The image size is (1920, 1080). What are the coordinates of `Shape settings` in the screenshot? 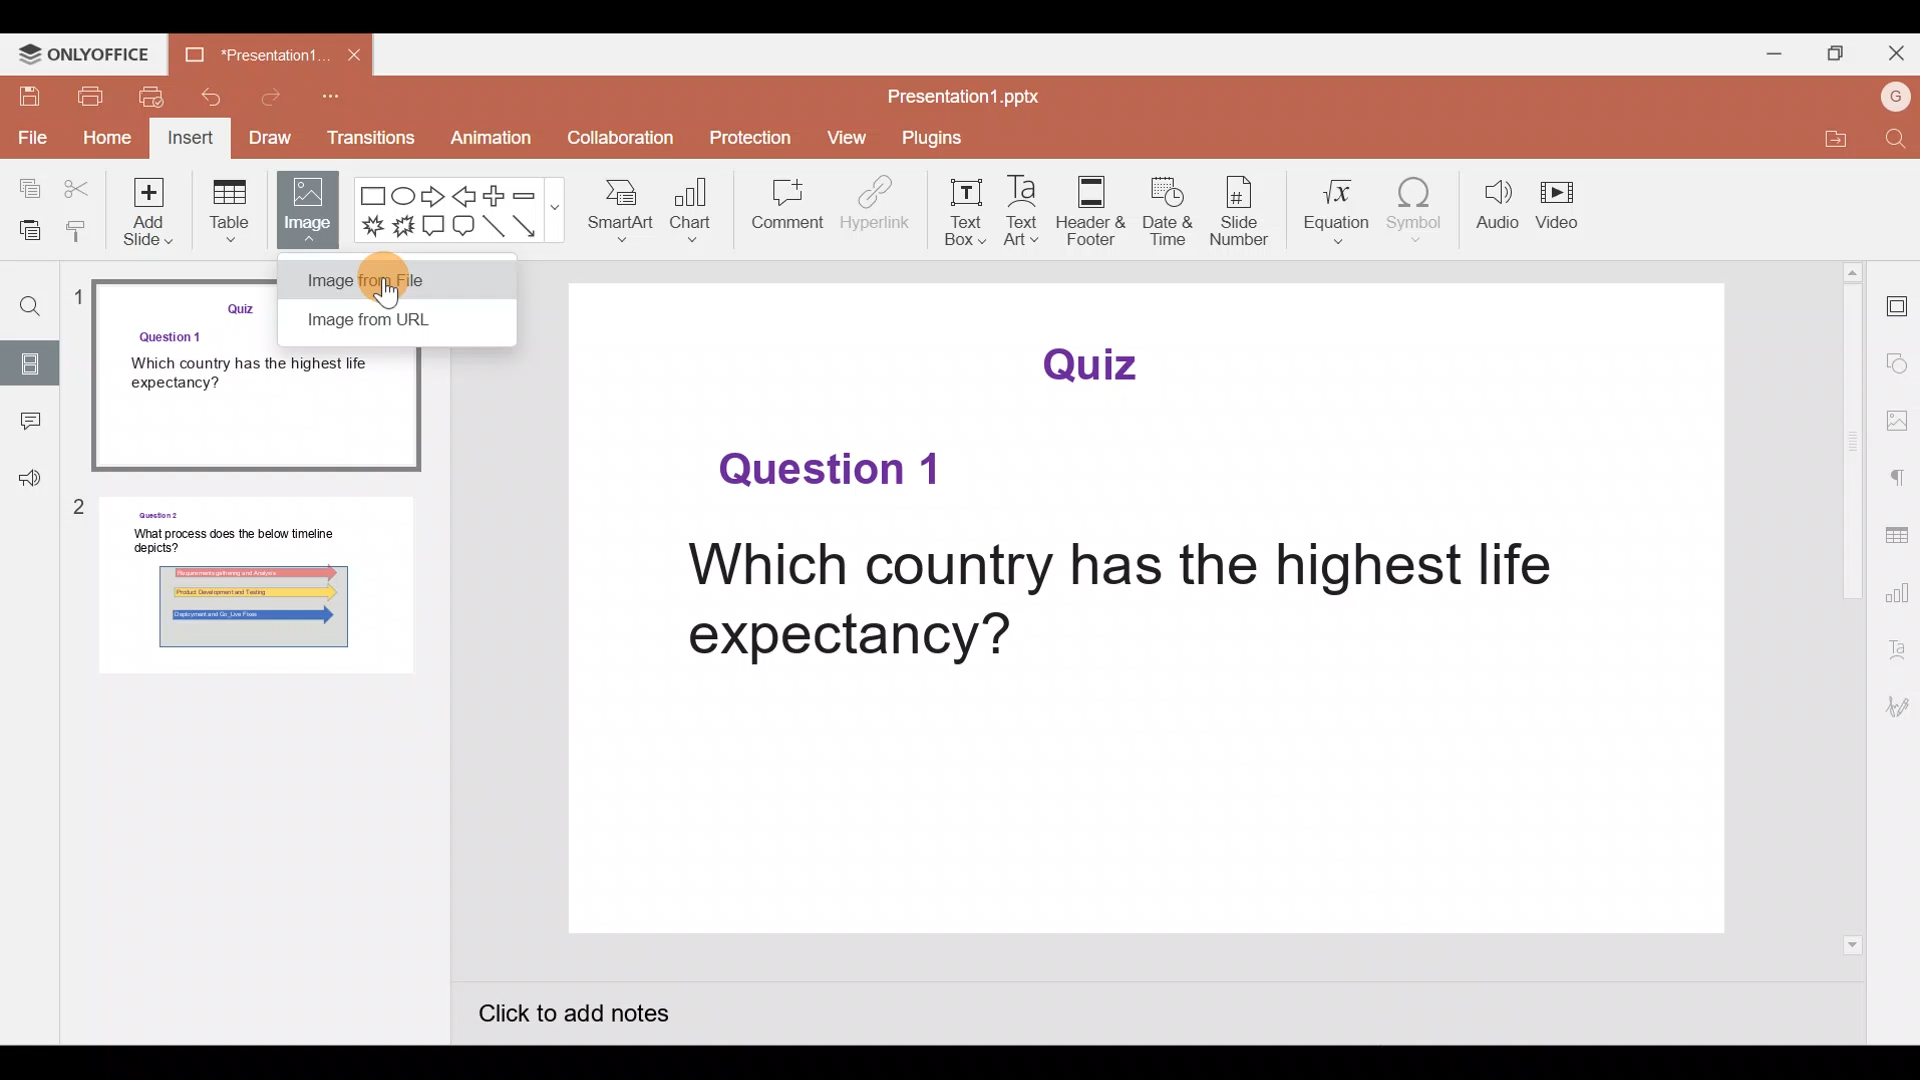 It's located at (1898, 363).